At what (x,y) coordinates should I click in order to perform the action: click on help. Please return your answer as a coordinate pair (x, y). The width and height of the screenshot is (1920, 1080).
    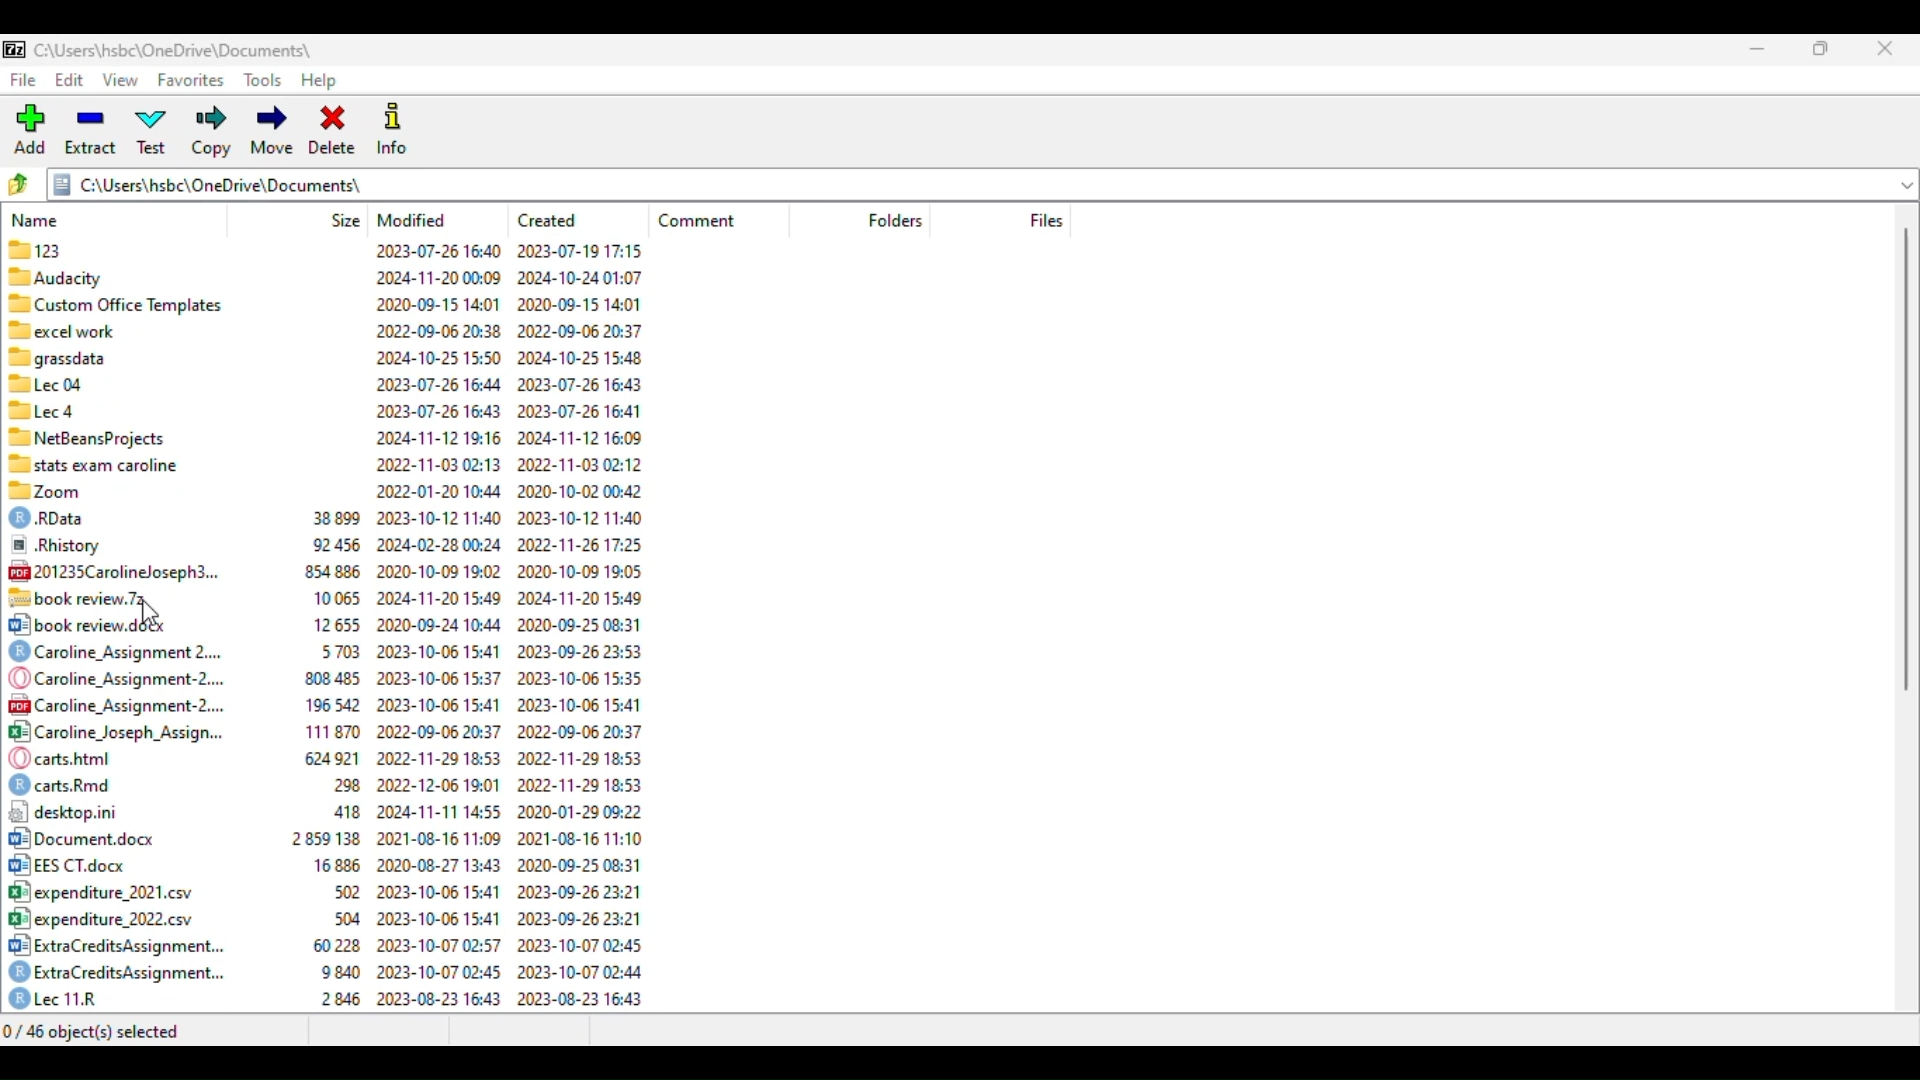
    Looking at the image, I should click on (319, 82).